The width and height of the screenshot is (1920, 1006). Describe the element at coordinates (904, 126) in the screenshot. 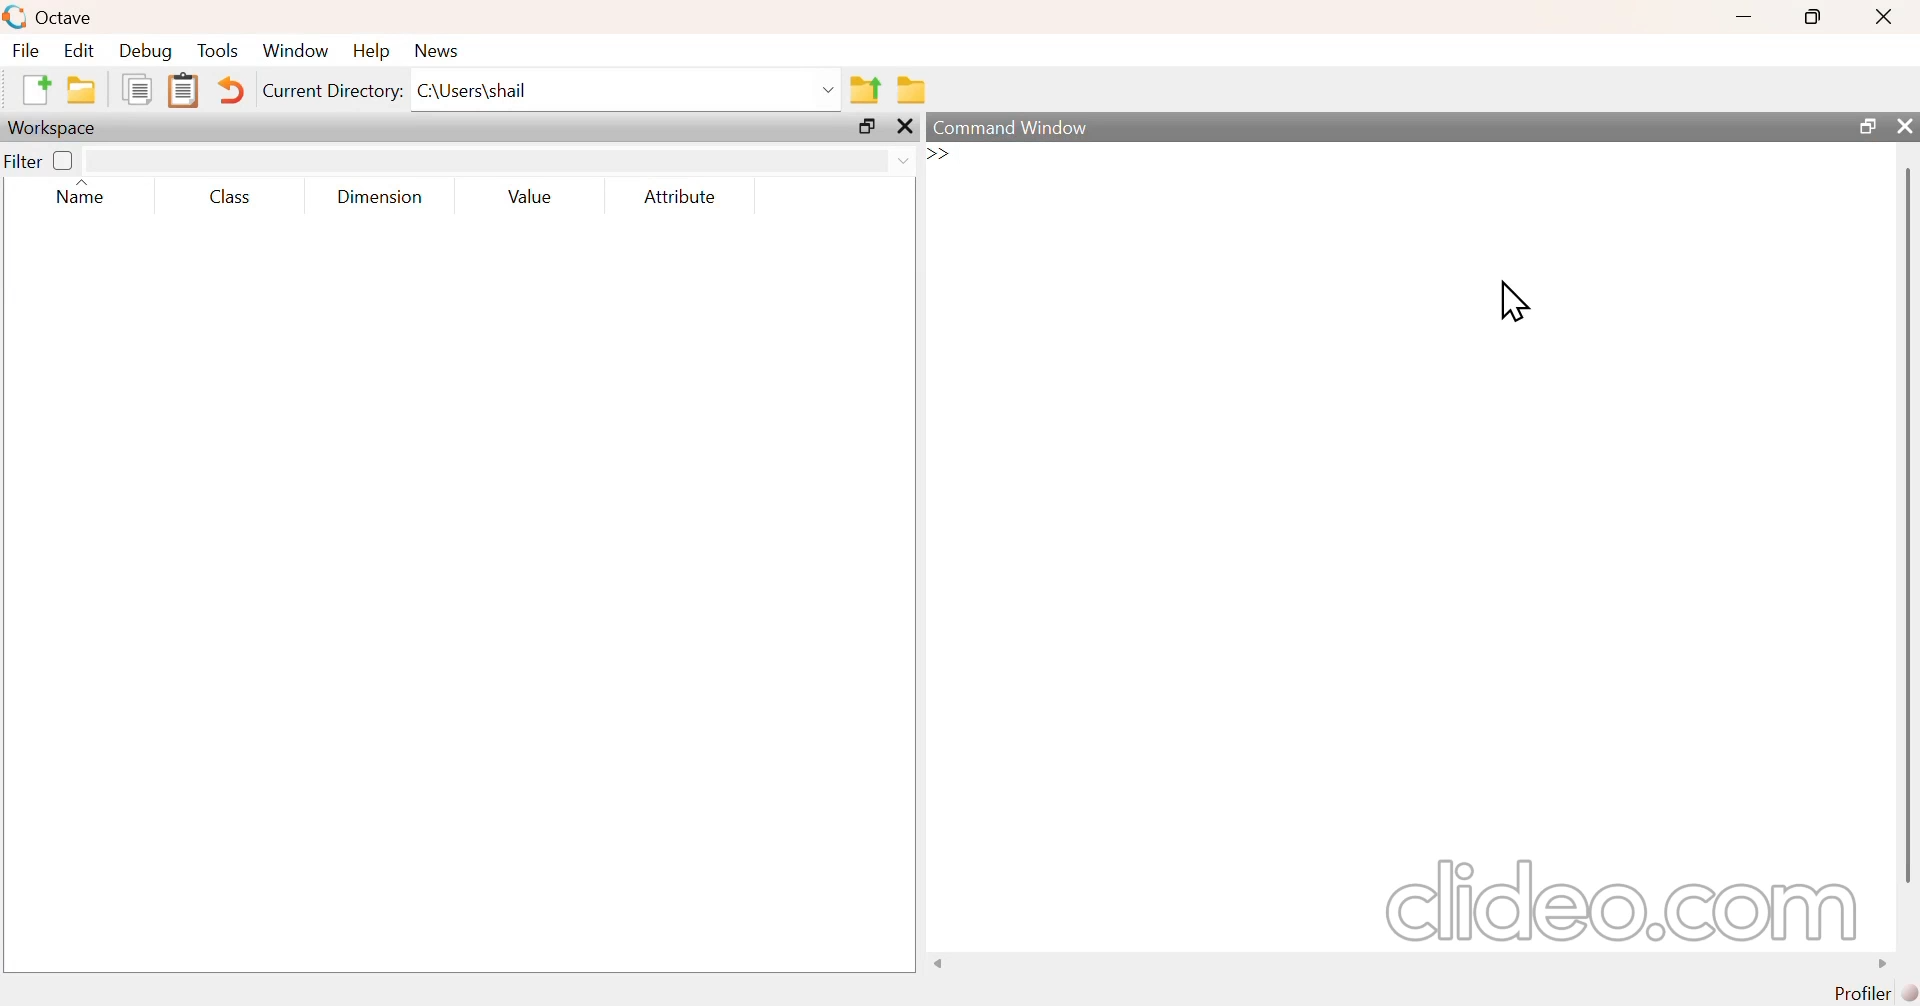

I see `close` at that location.